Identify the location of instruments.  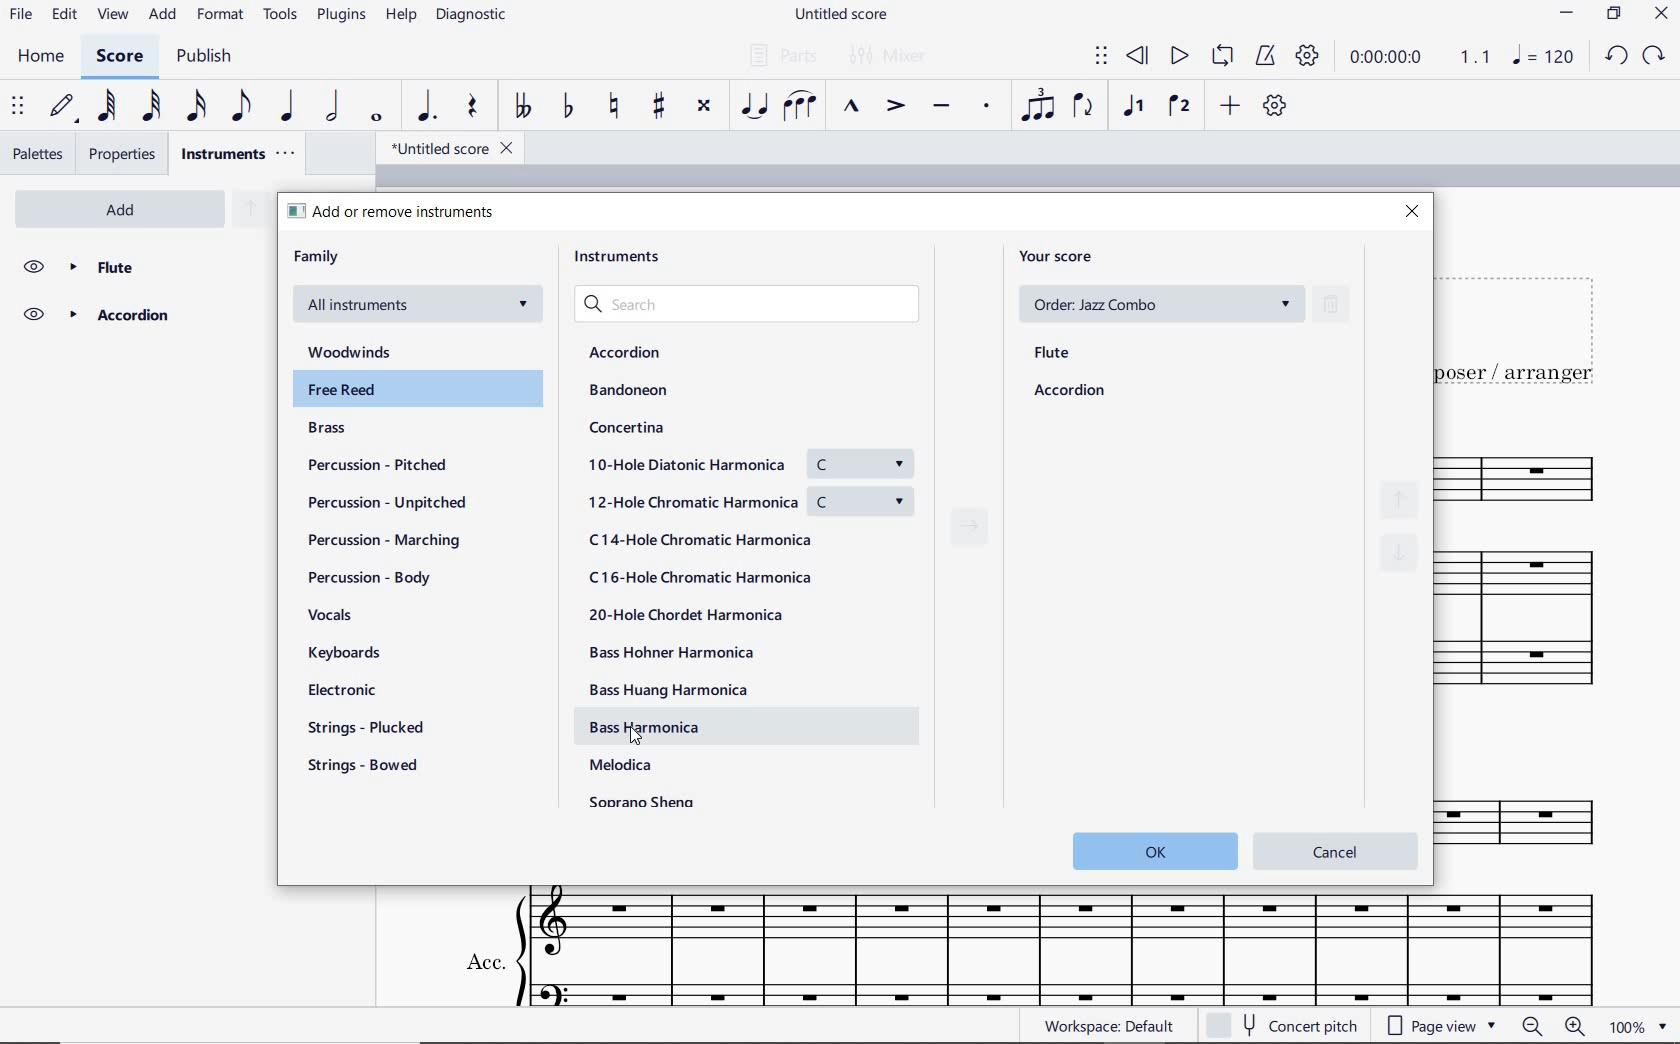
(623, 257).